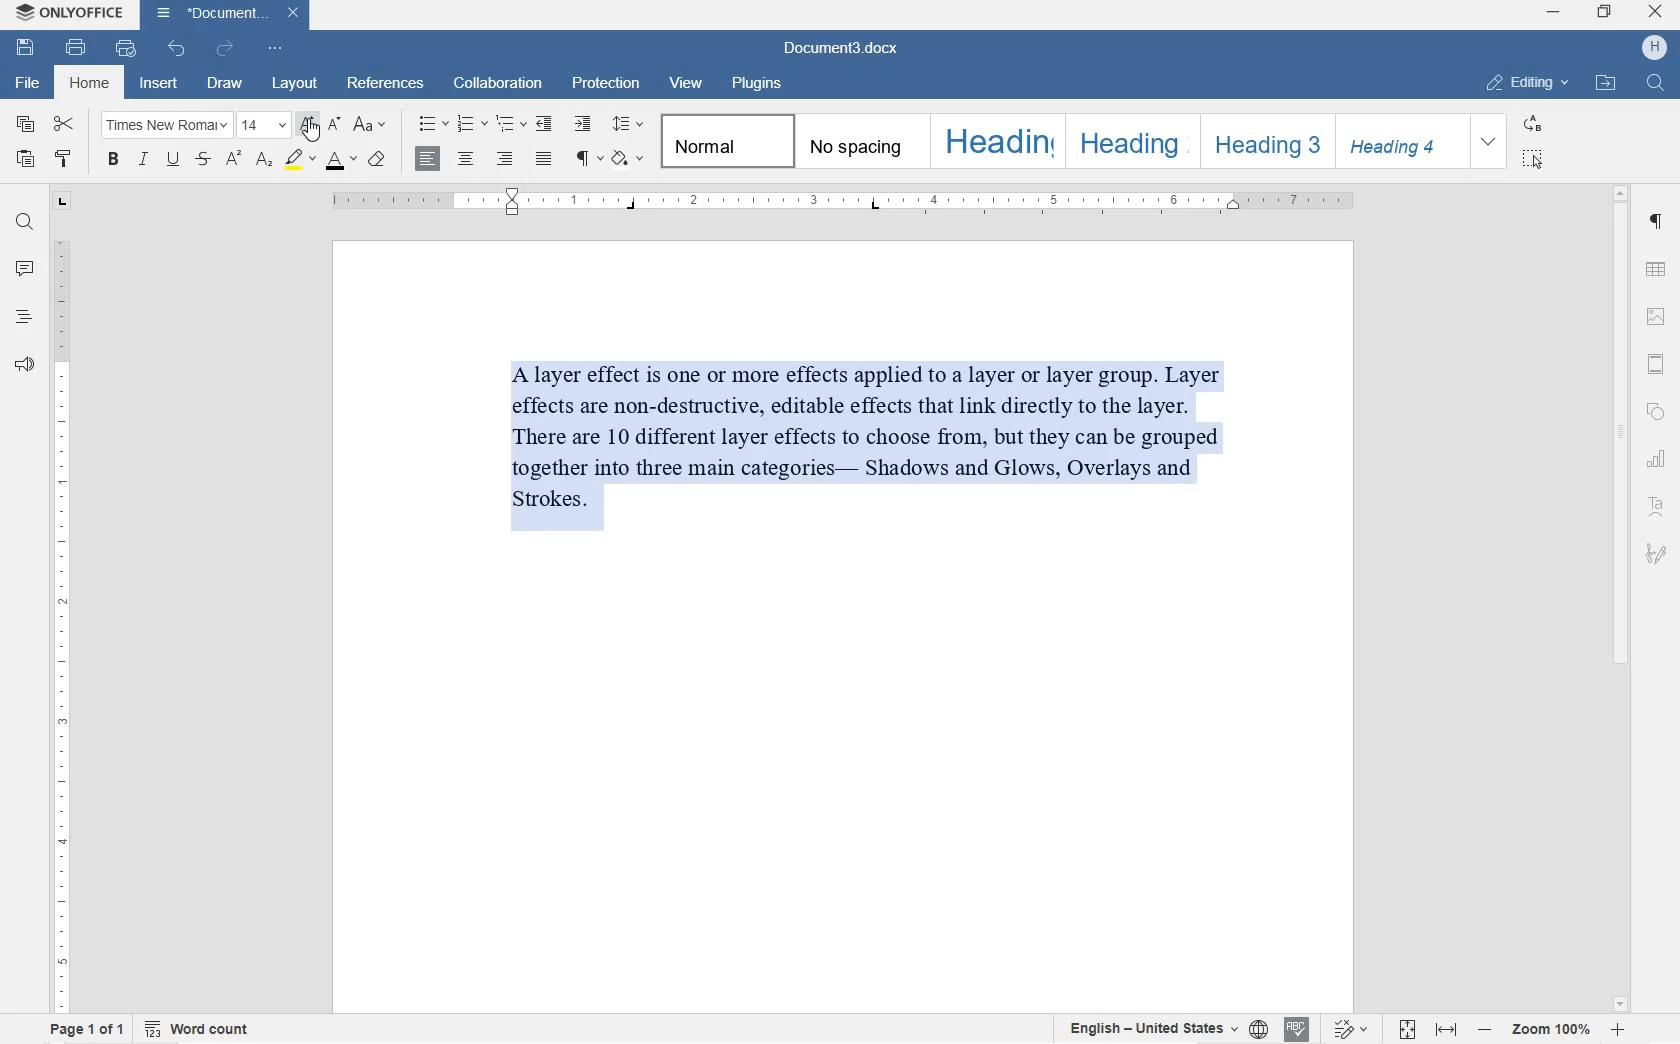  I want to click on font size, so click(262, 125).